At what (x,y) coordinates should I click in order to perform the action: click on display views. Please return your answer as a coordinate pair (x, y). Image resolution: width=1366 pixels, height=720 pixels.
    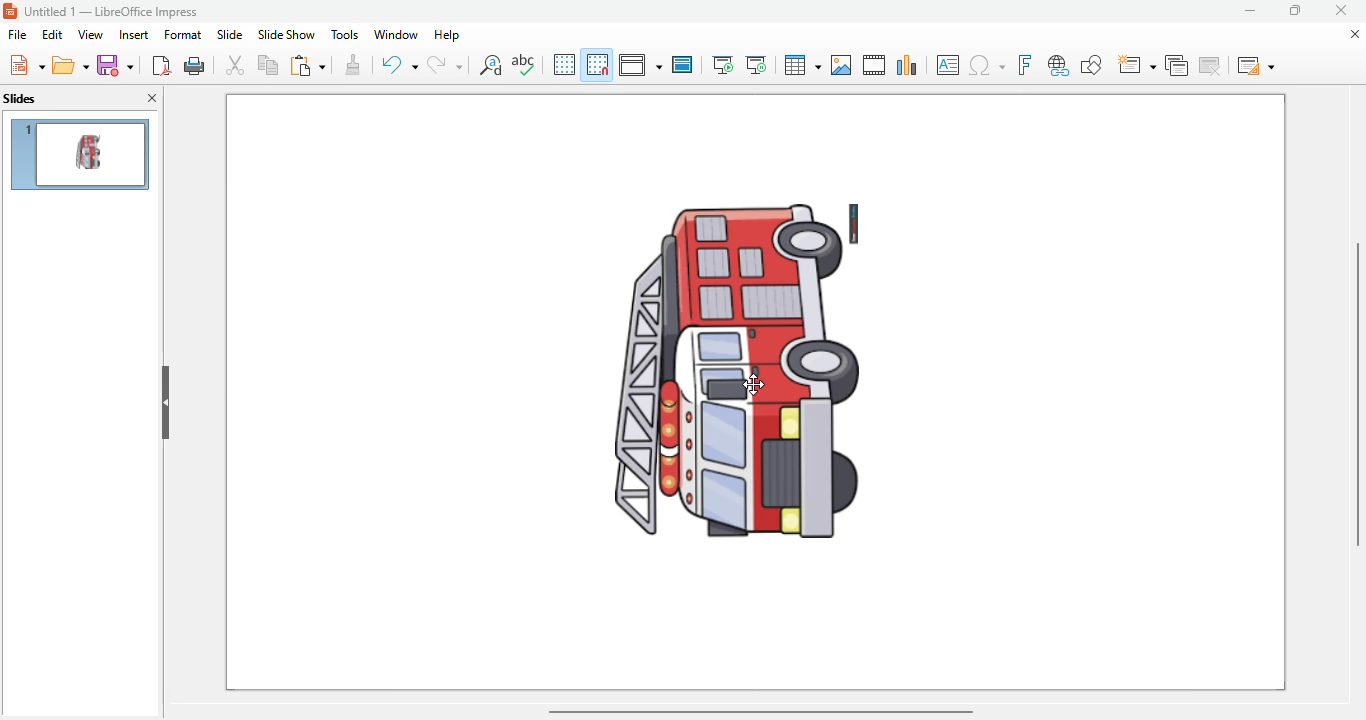
    Looking at the image, I should click on (641, 64).